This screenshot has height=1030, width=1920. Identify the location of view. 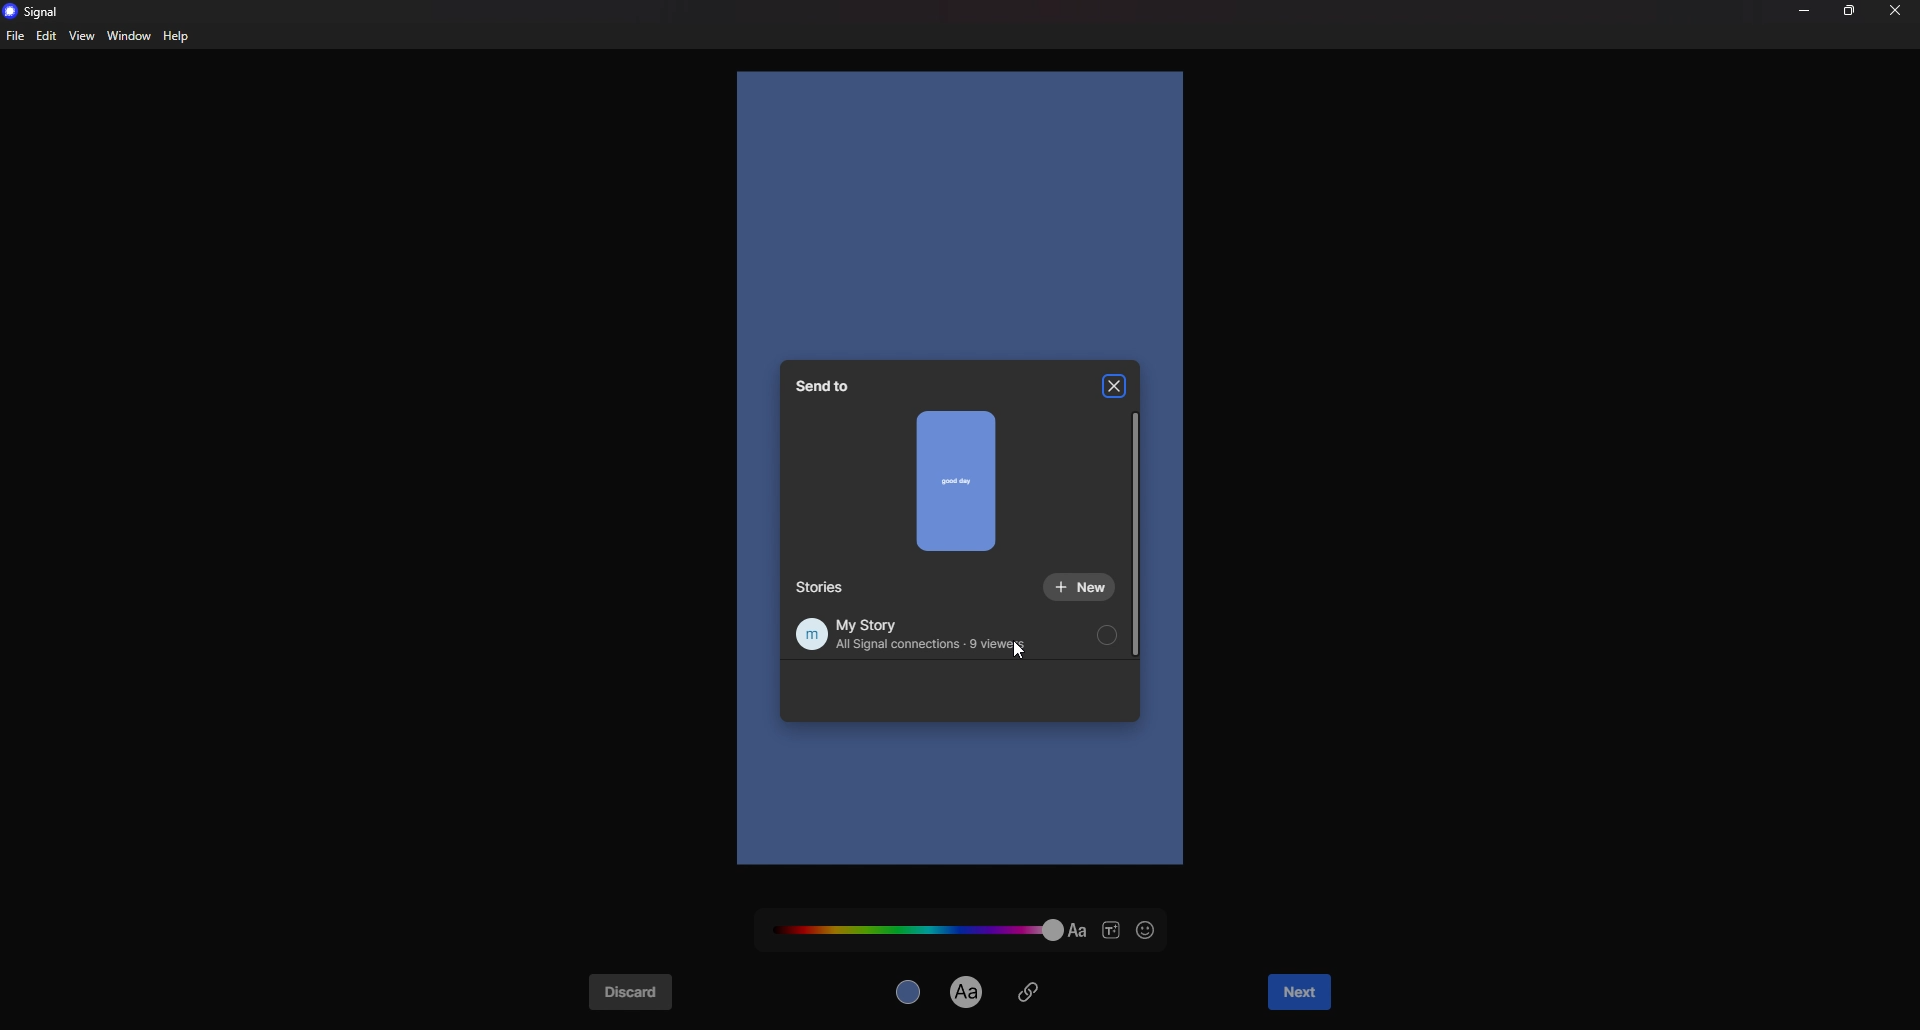
(81, 35).